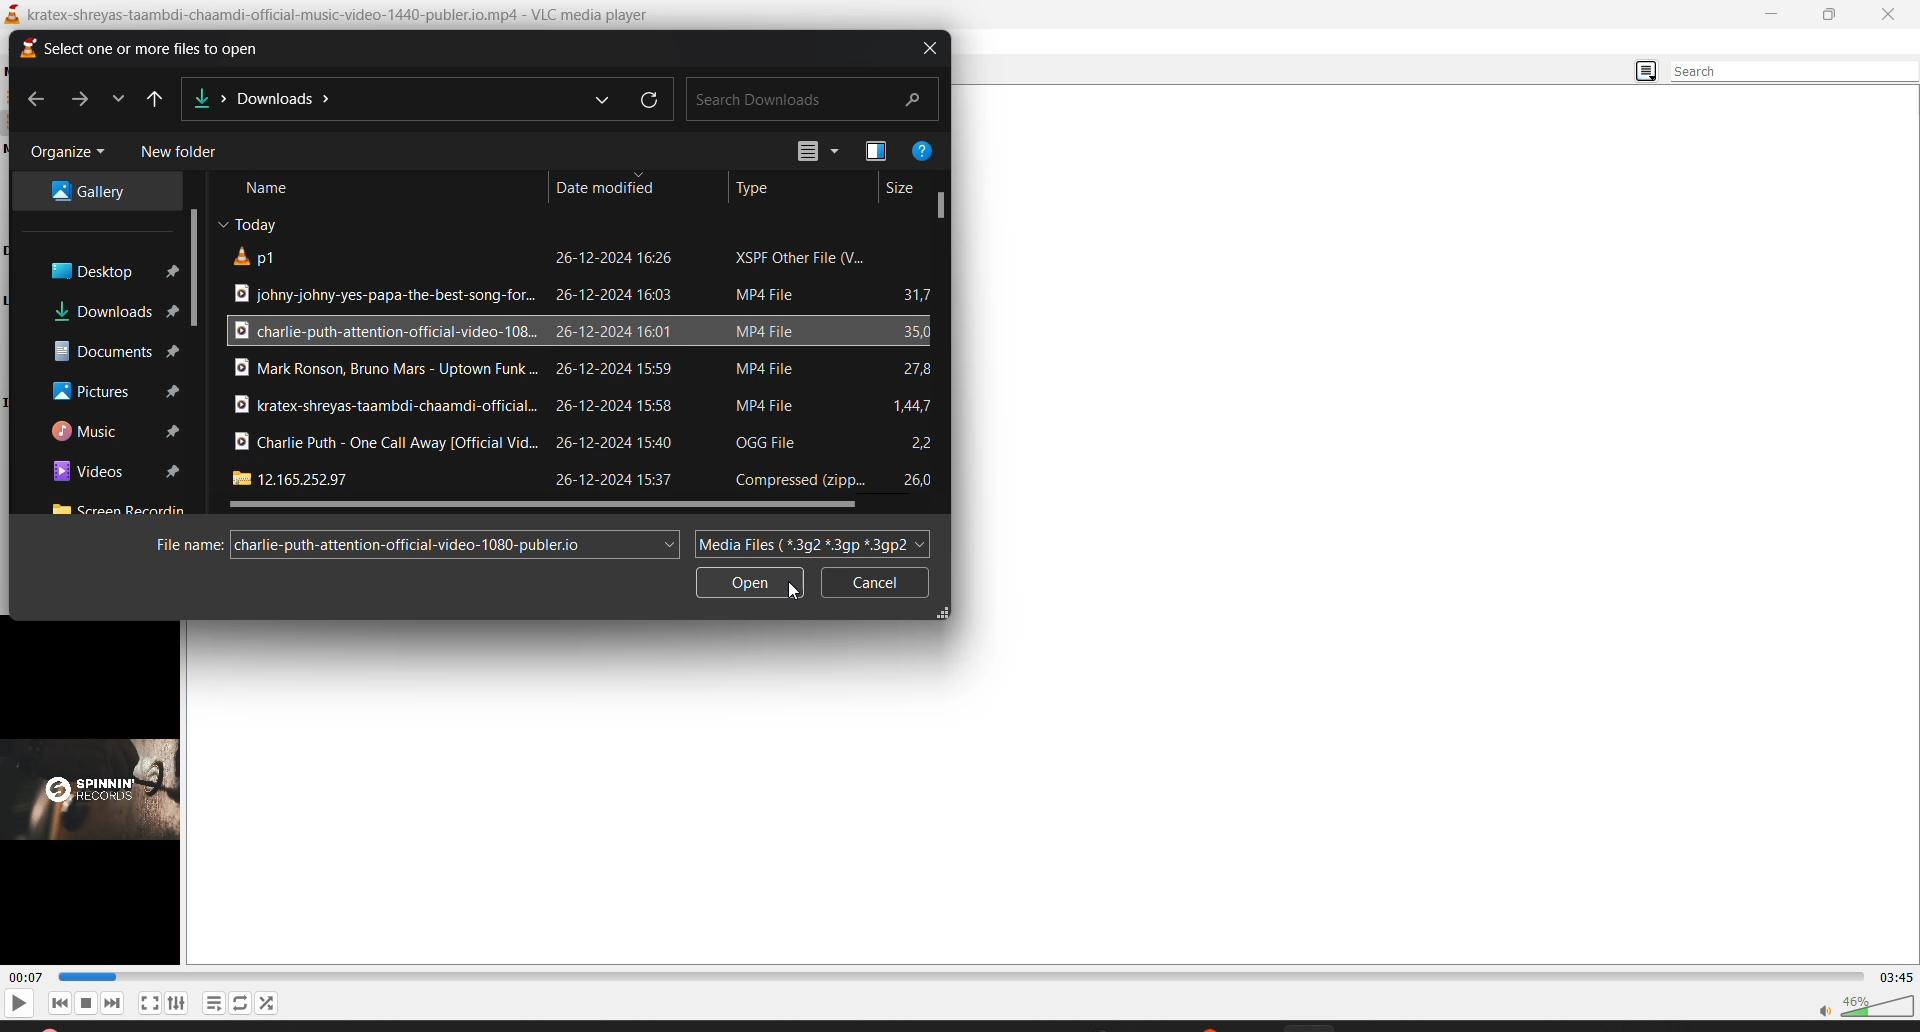 Image resolution: width=1920 pixels, height=1032 pixels. What do you see at coordinates (612, 188) in the screenshot?
I see `date modified` at bounding box center [612, 188].